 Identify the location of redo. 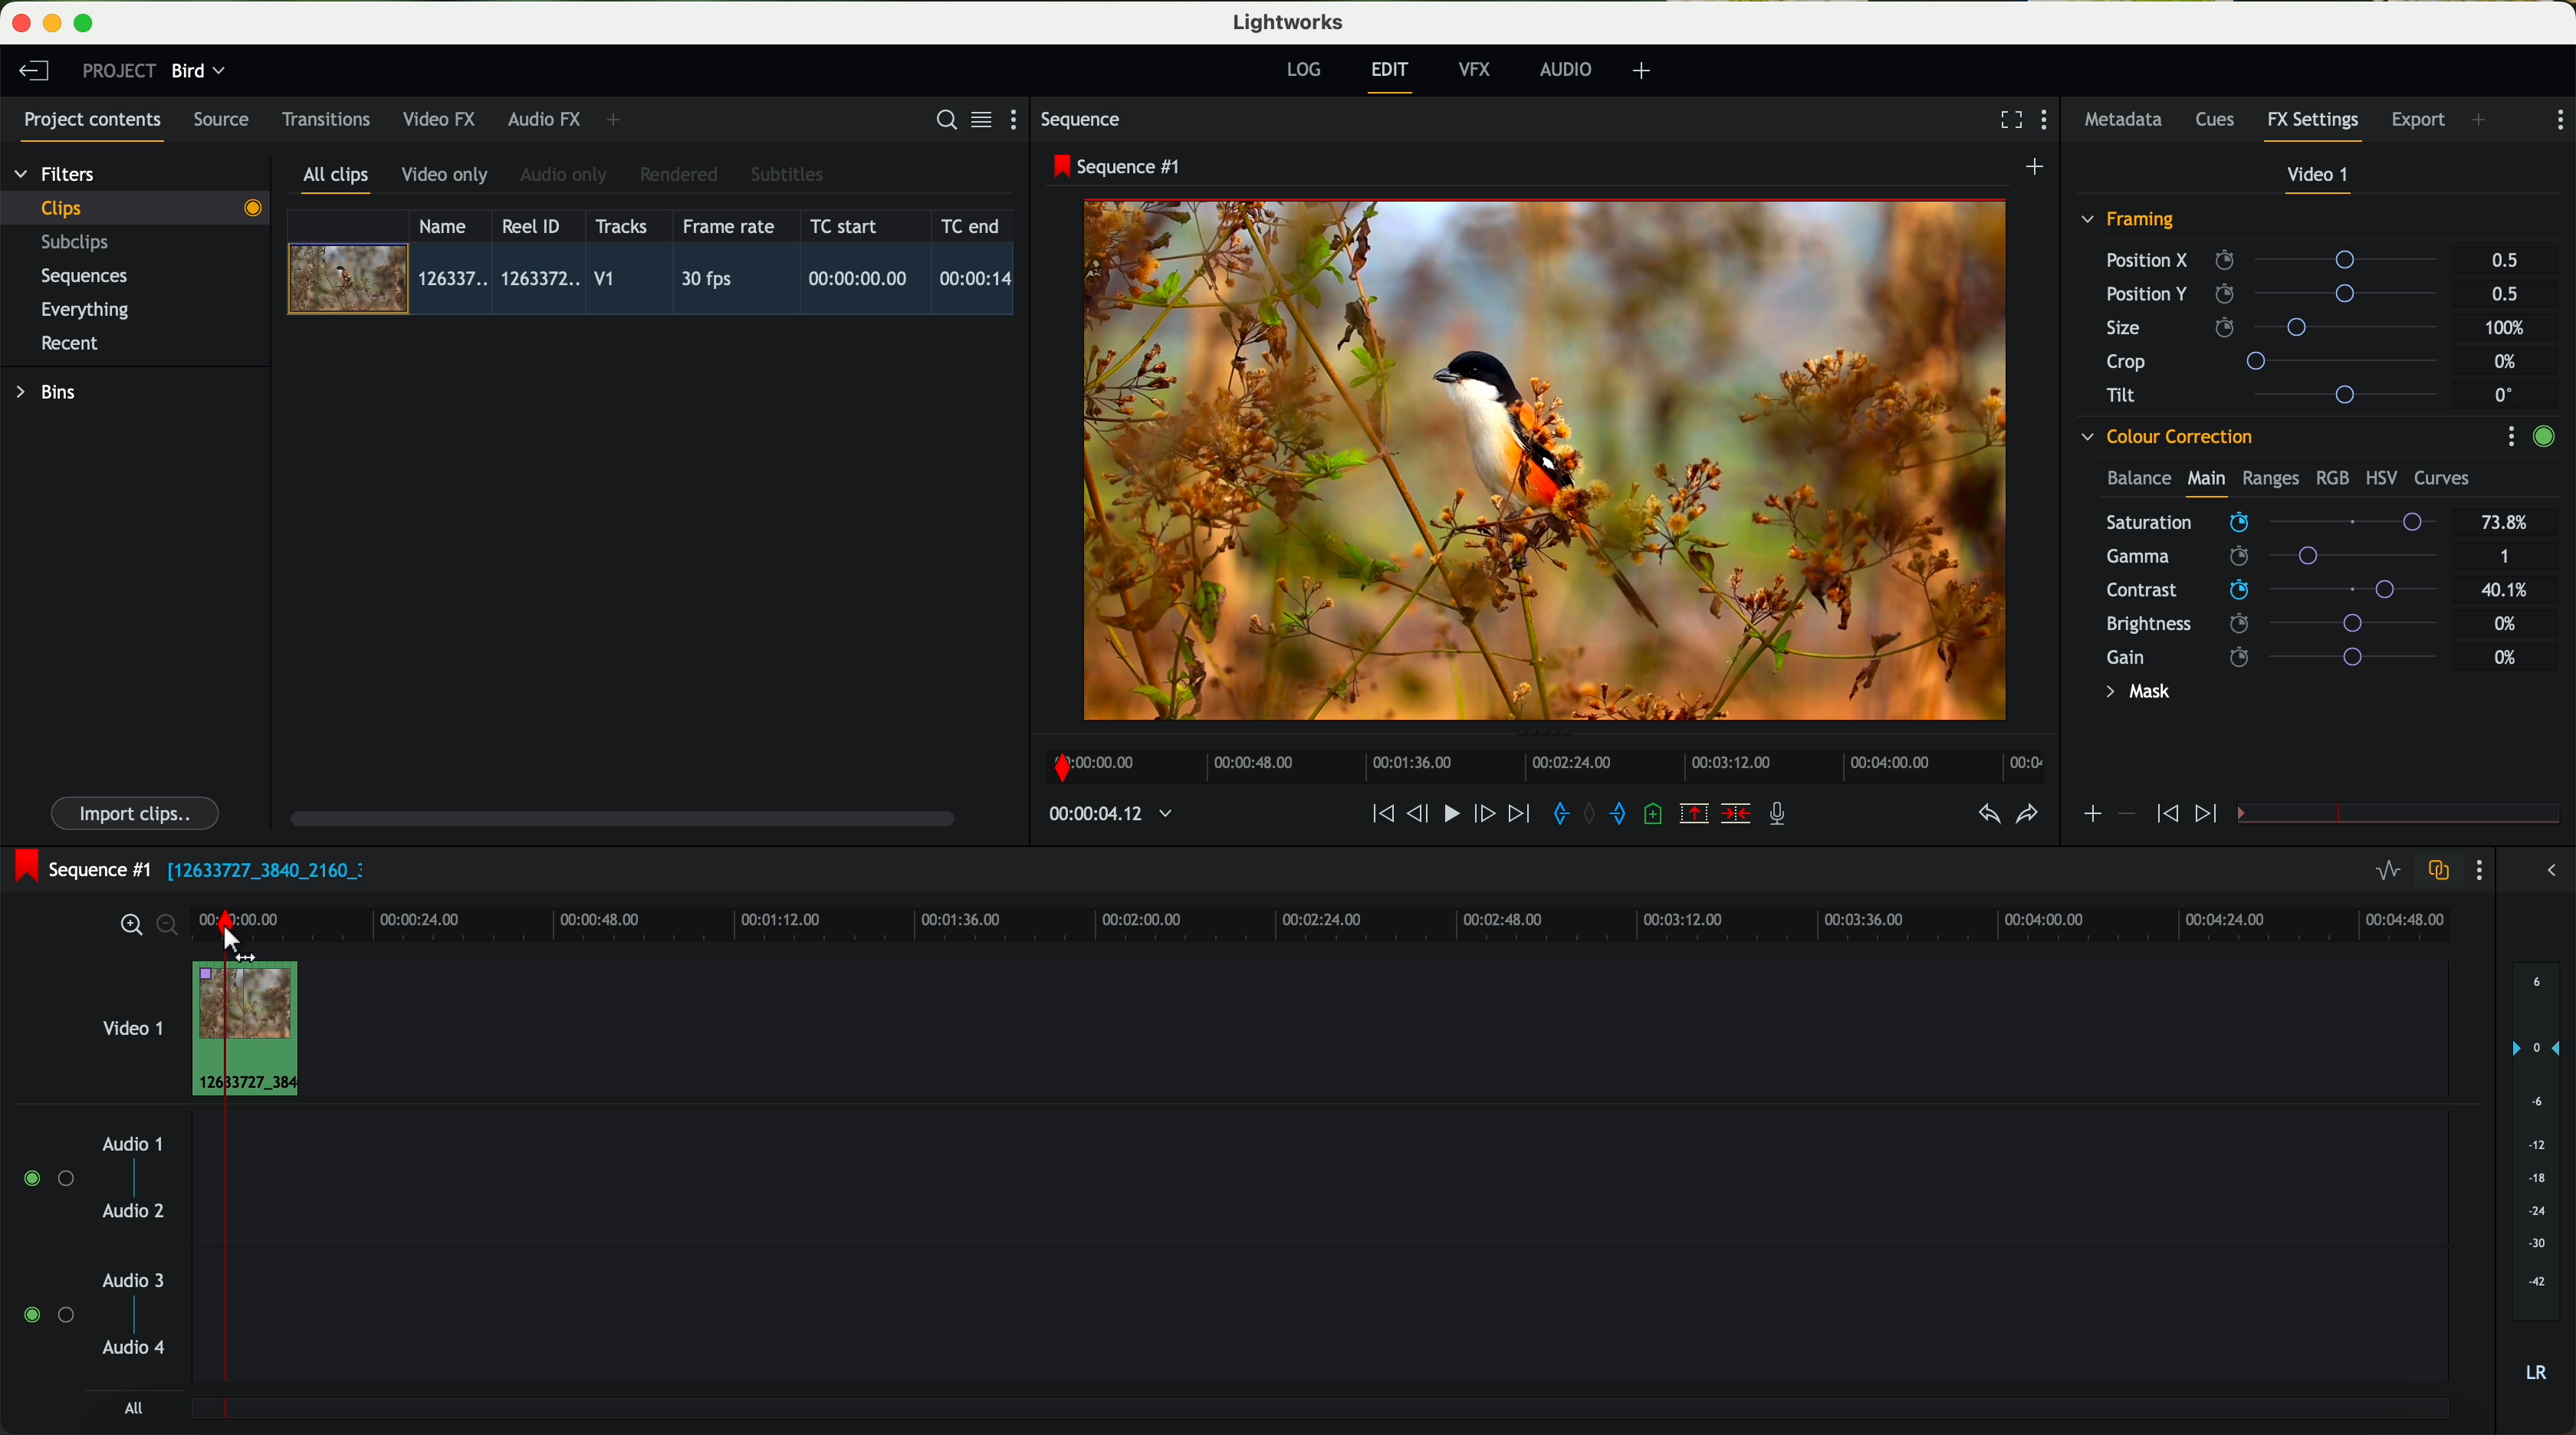
(2027, 816).